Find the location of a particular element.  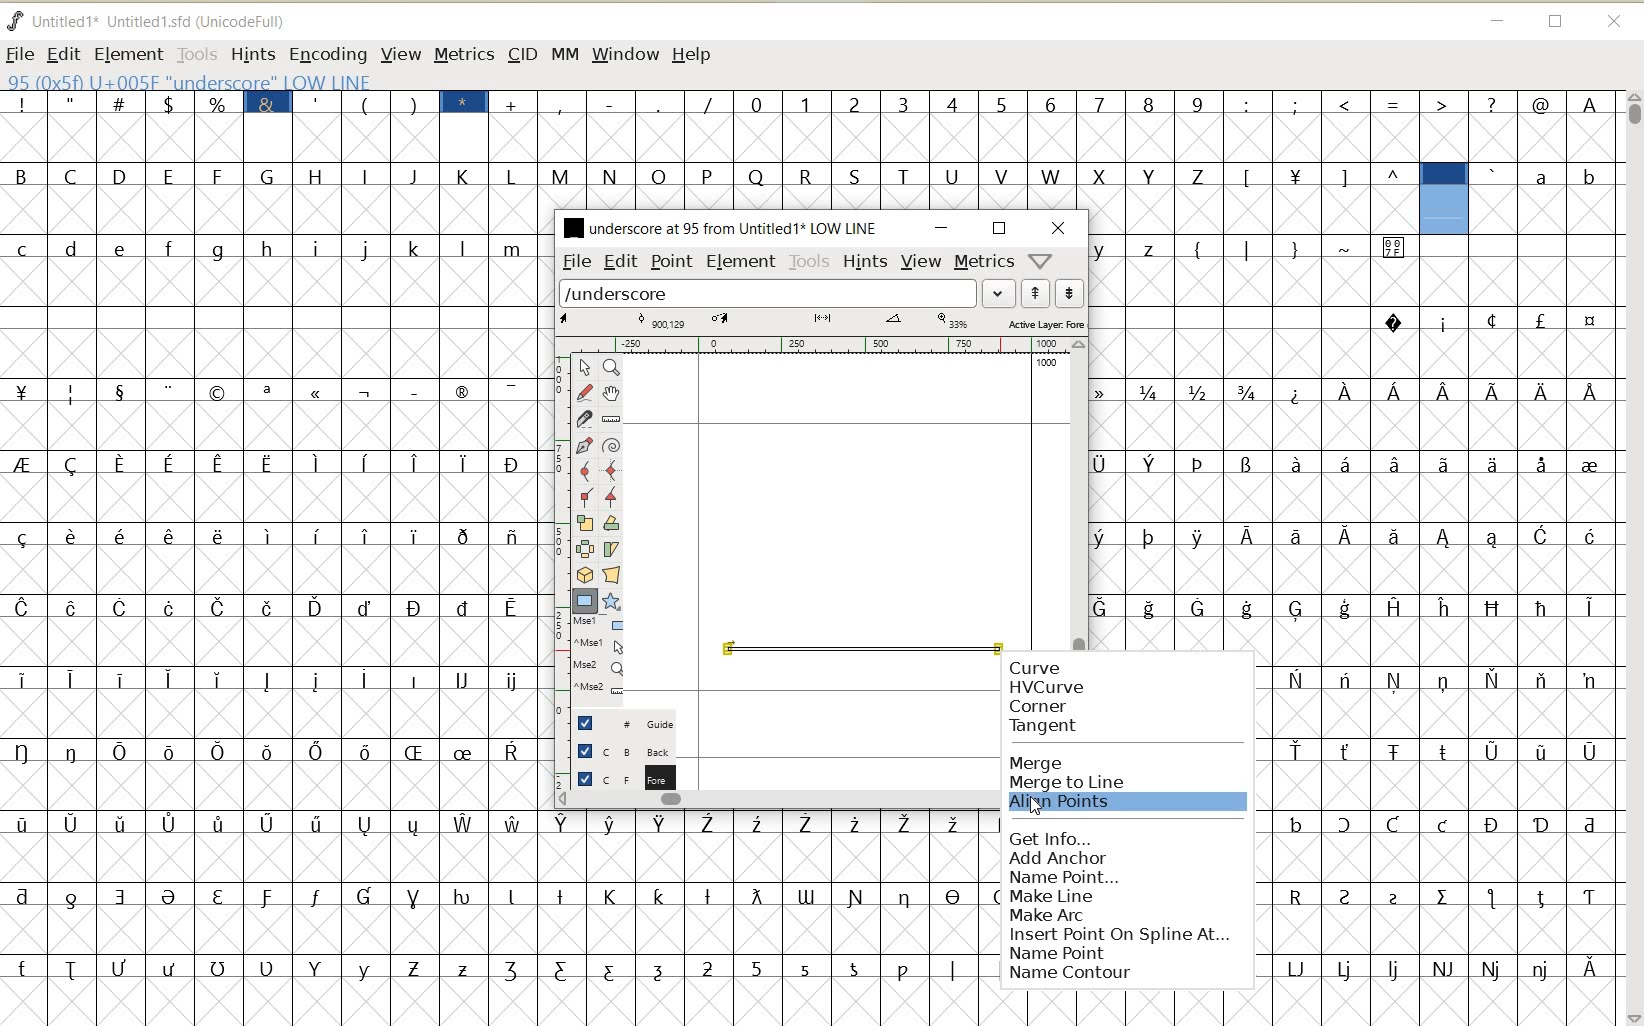

ENCODING is located at coordinates (327, 55).